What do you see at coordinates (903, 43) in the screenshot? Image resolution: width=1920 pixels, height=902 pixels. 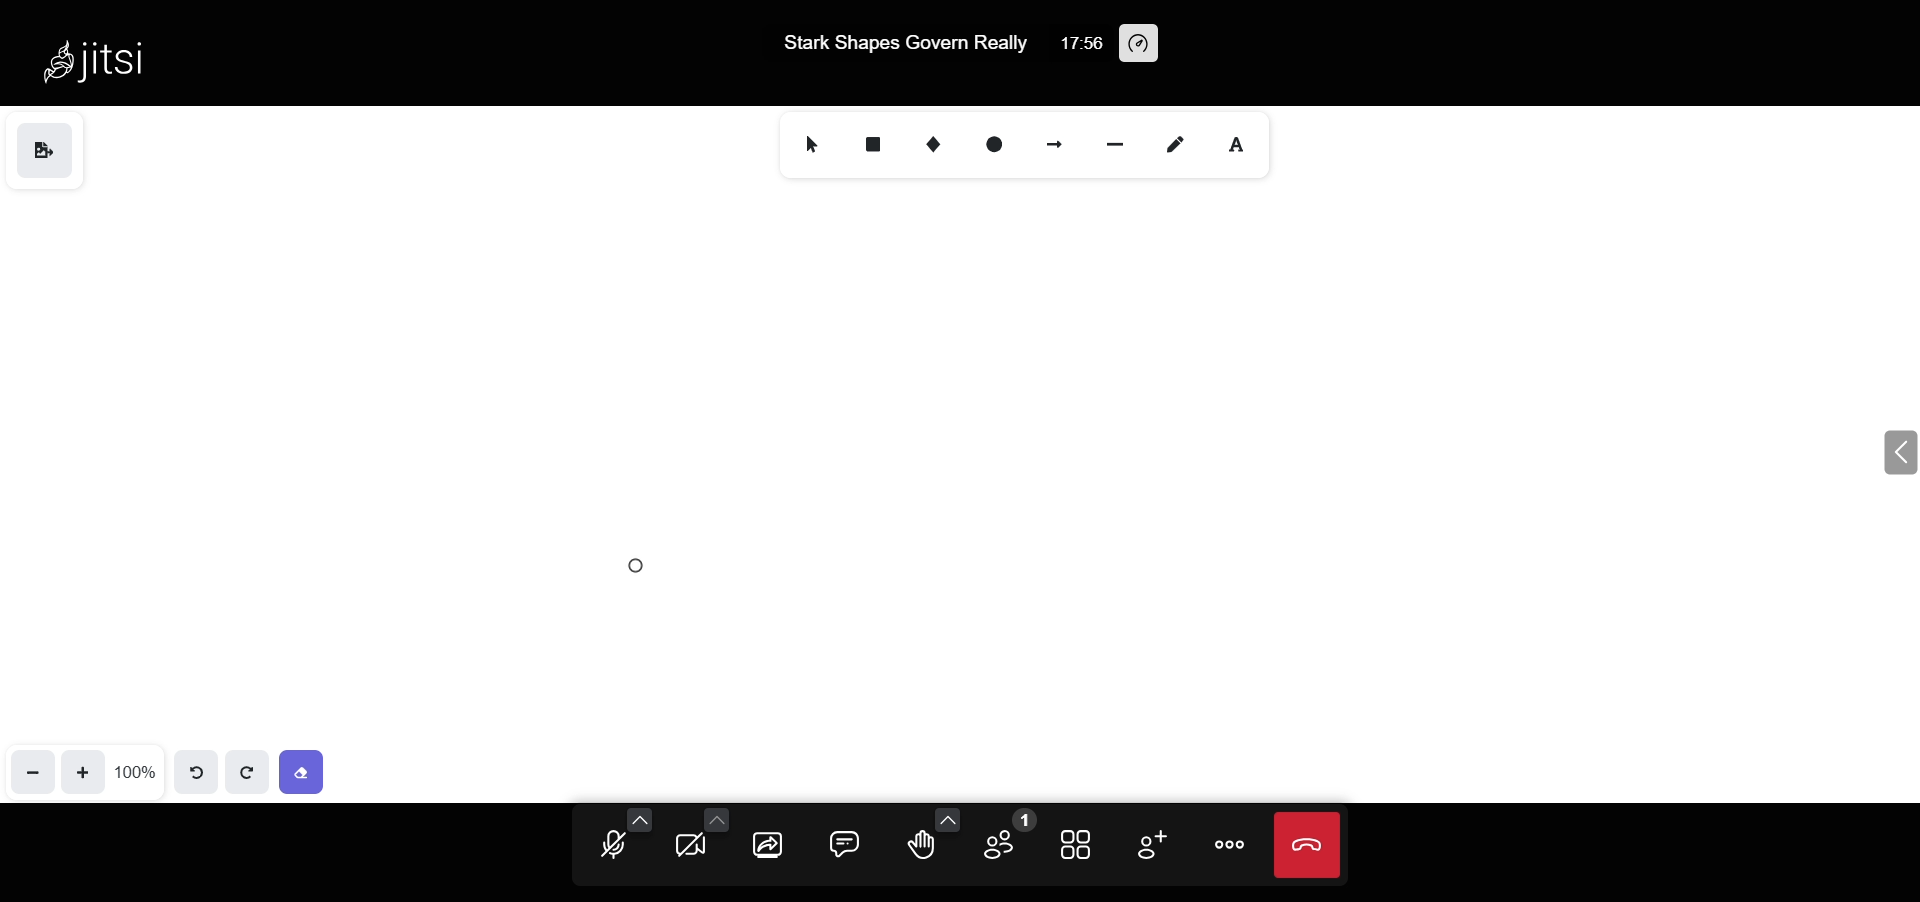 I see `Stark Shapes Govern Really` at bounding box center [903, 43].